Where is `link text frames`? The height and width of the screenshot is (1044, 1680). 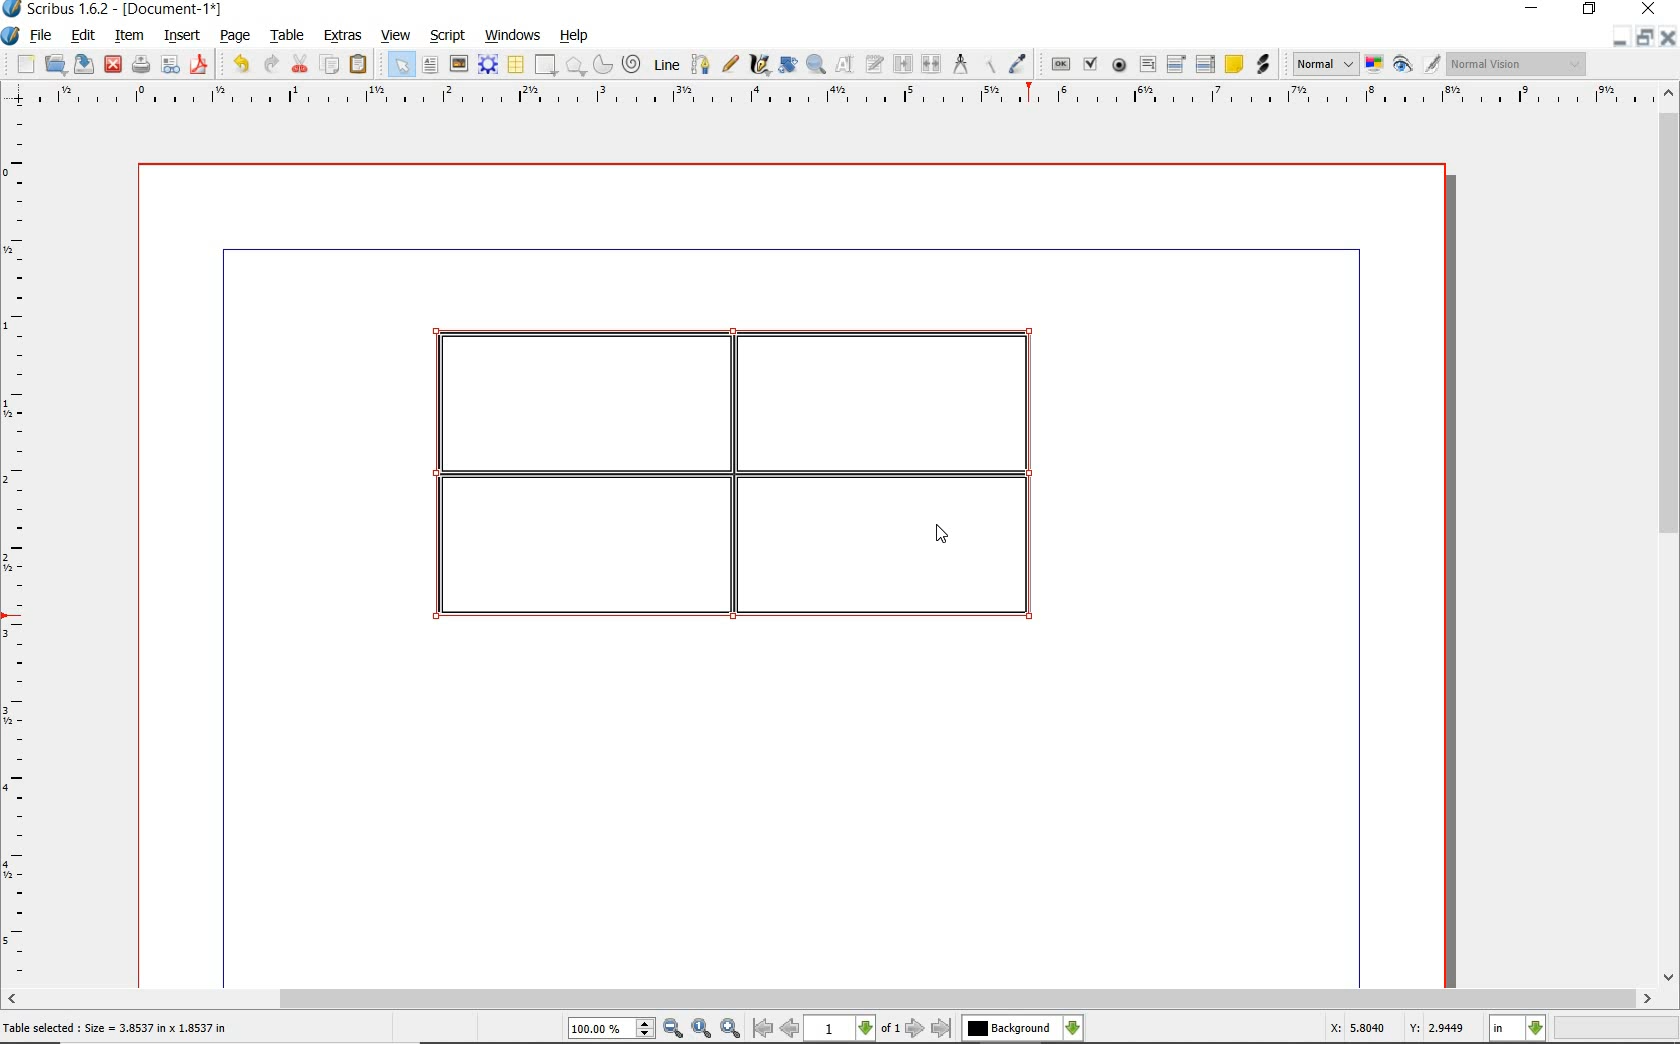
link text frames is located at coordinates (904, 64).